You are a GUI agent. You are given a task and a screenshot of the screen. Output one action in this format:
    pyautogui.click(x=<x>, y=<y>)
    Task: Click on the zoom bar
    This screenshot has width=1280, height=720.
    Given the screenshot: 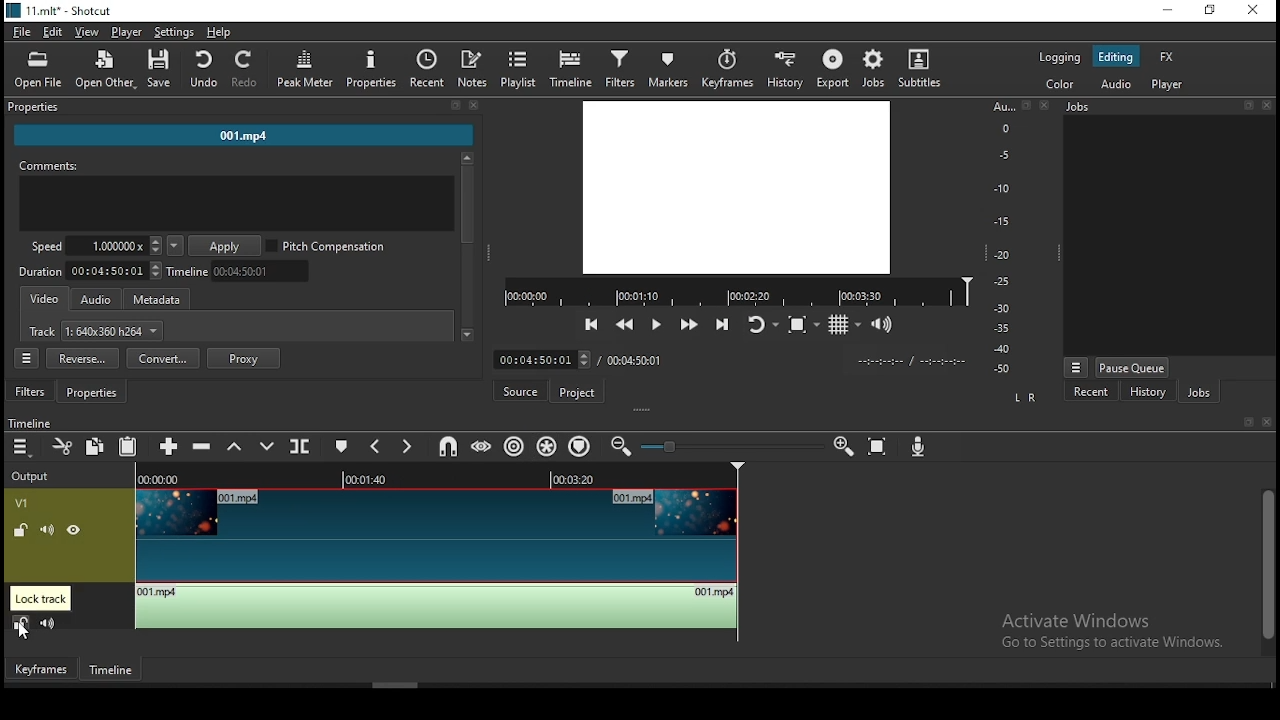 What is the action you would take?
    pyautogui.click(x=729, y=446)
    